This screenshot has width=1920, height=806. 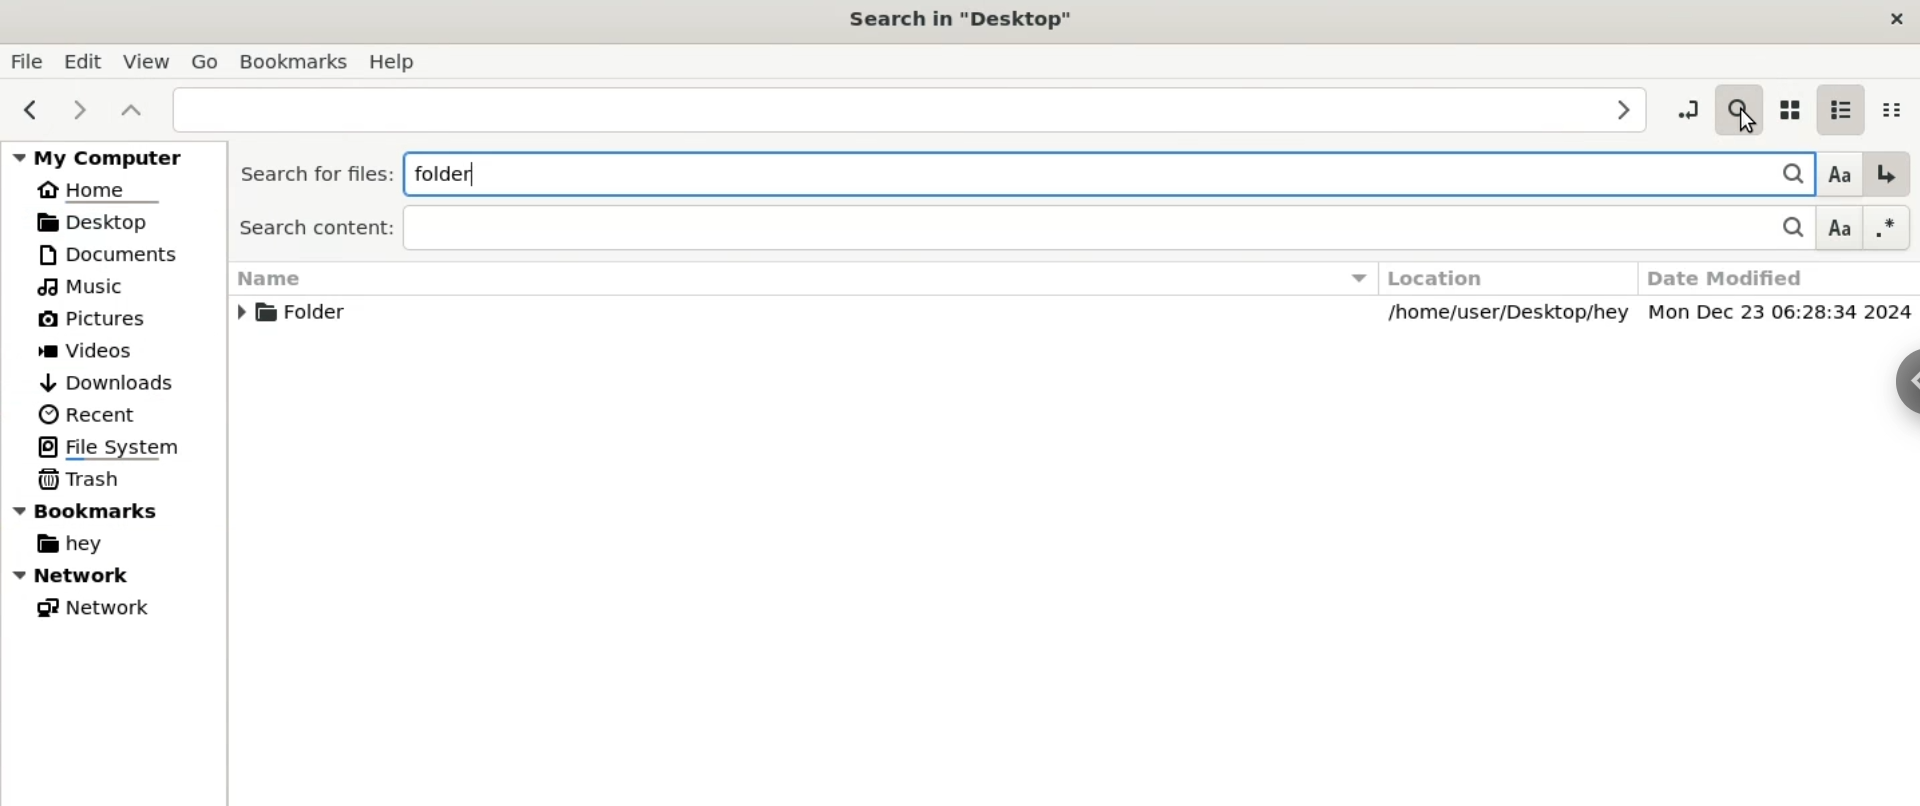 I want to click on Music, so click(x=84, y=286).